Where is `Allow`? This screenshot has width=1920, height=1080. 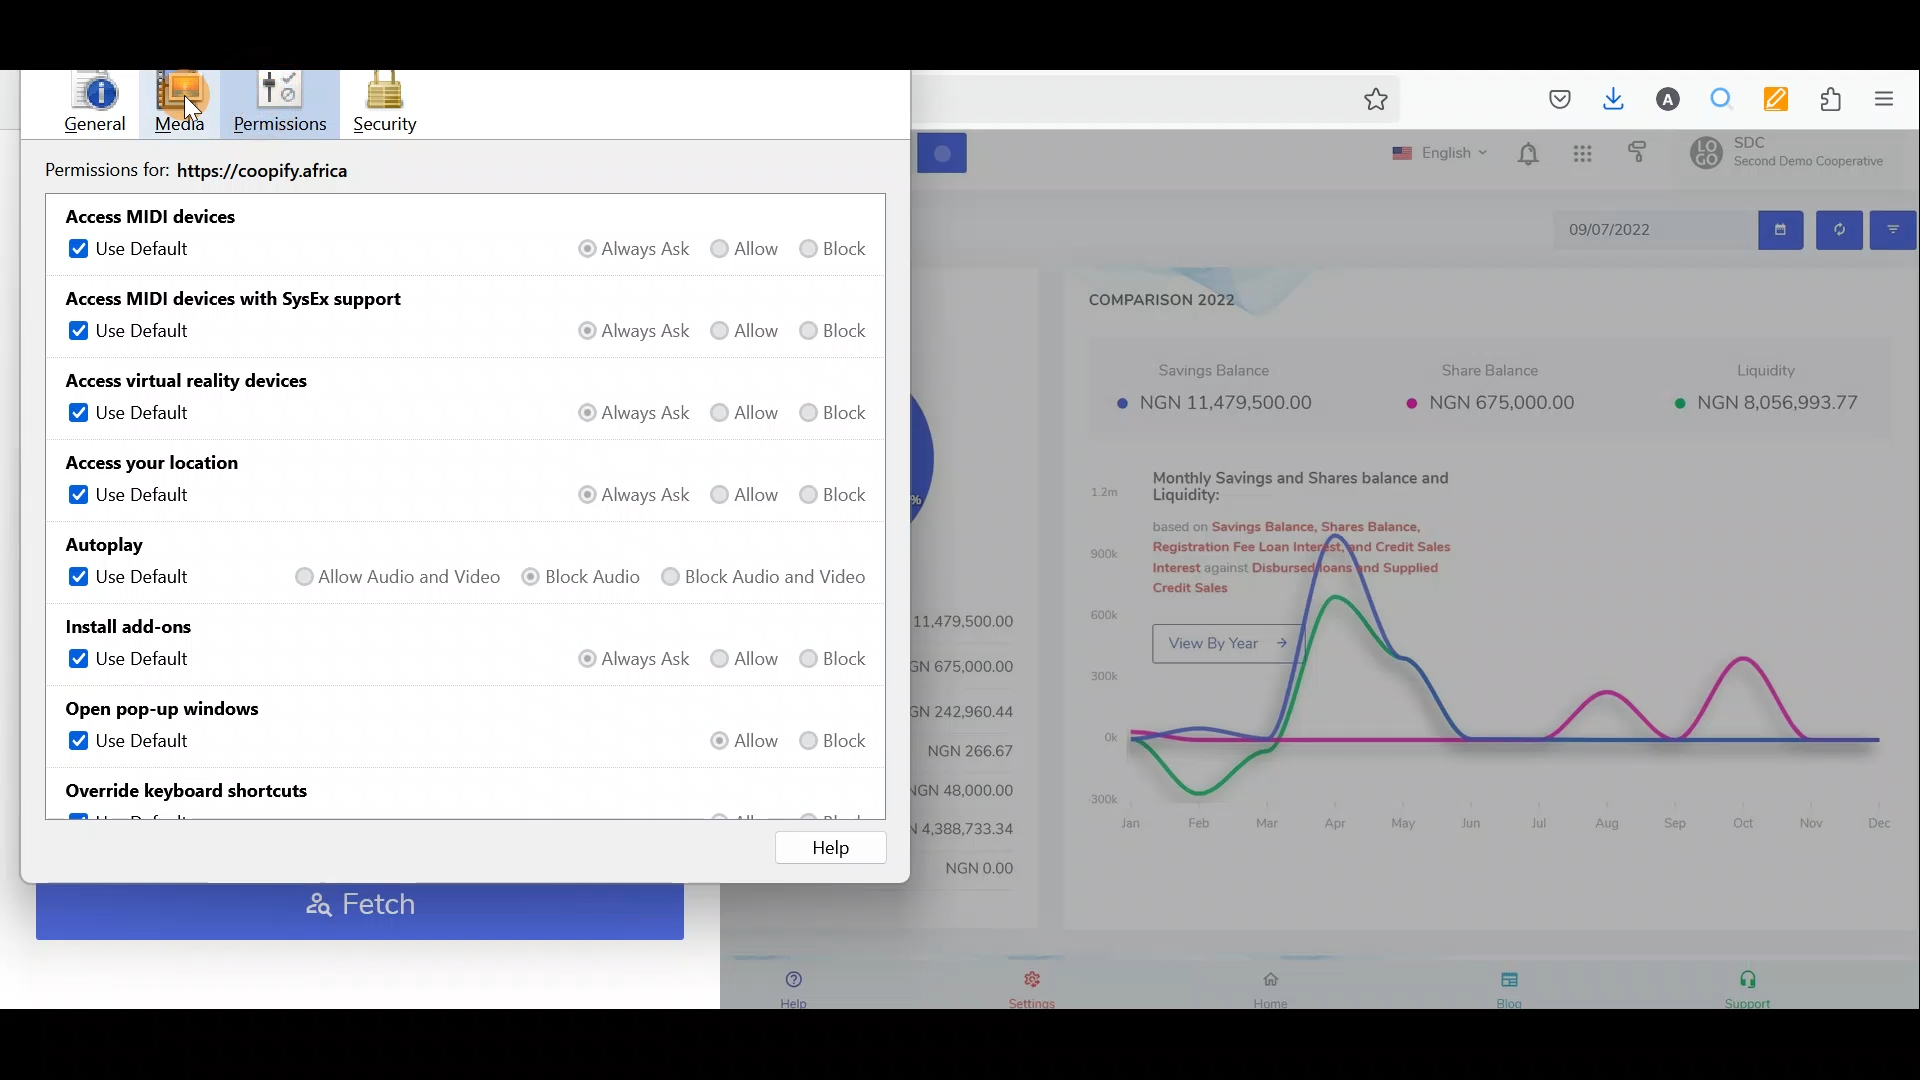 Allow is located at coordinates (749, 413).